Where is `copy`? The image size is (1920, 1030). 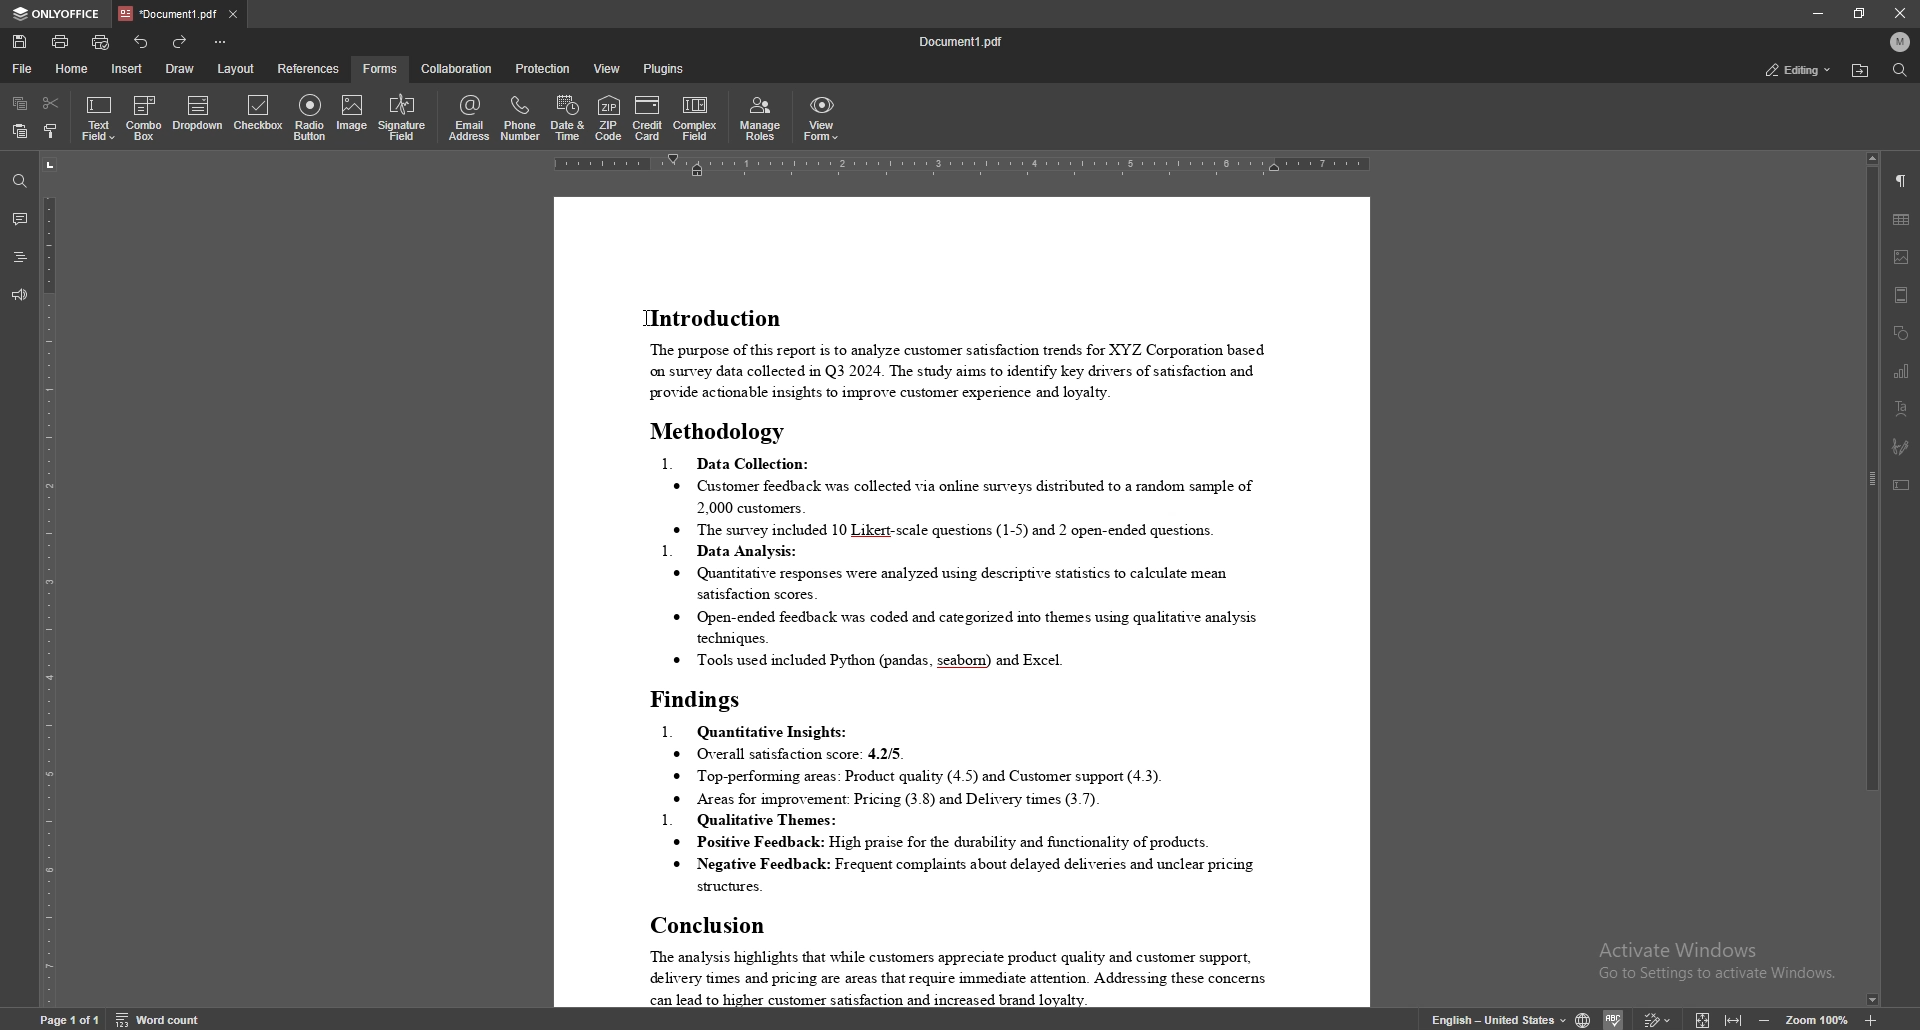
copy is located at coordinates (22, 102).